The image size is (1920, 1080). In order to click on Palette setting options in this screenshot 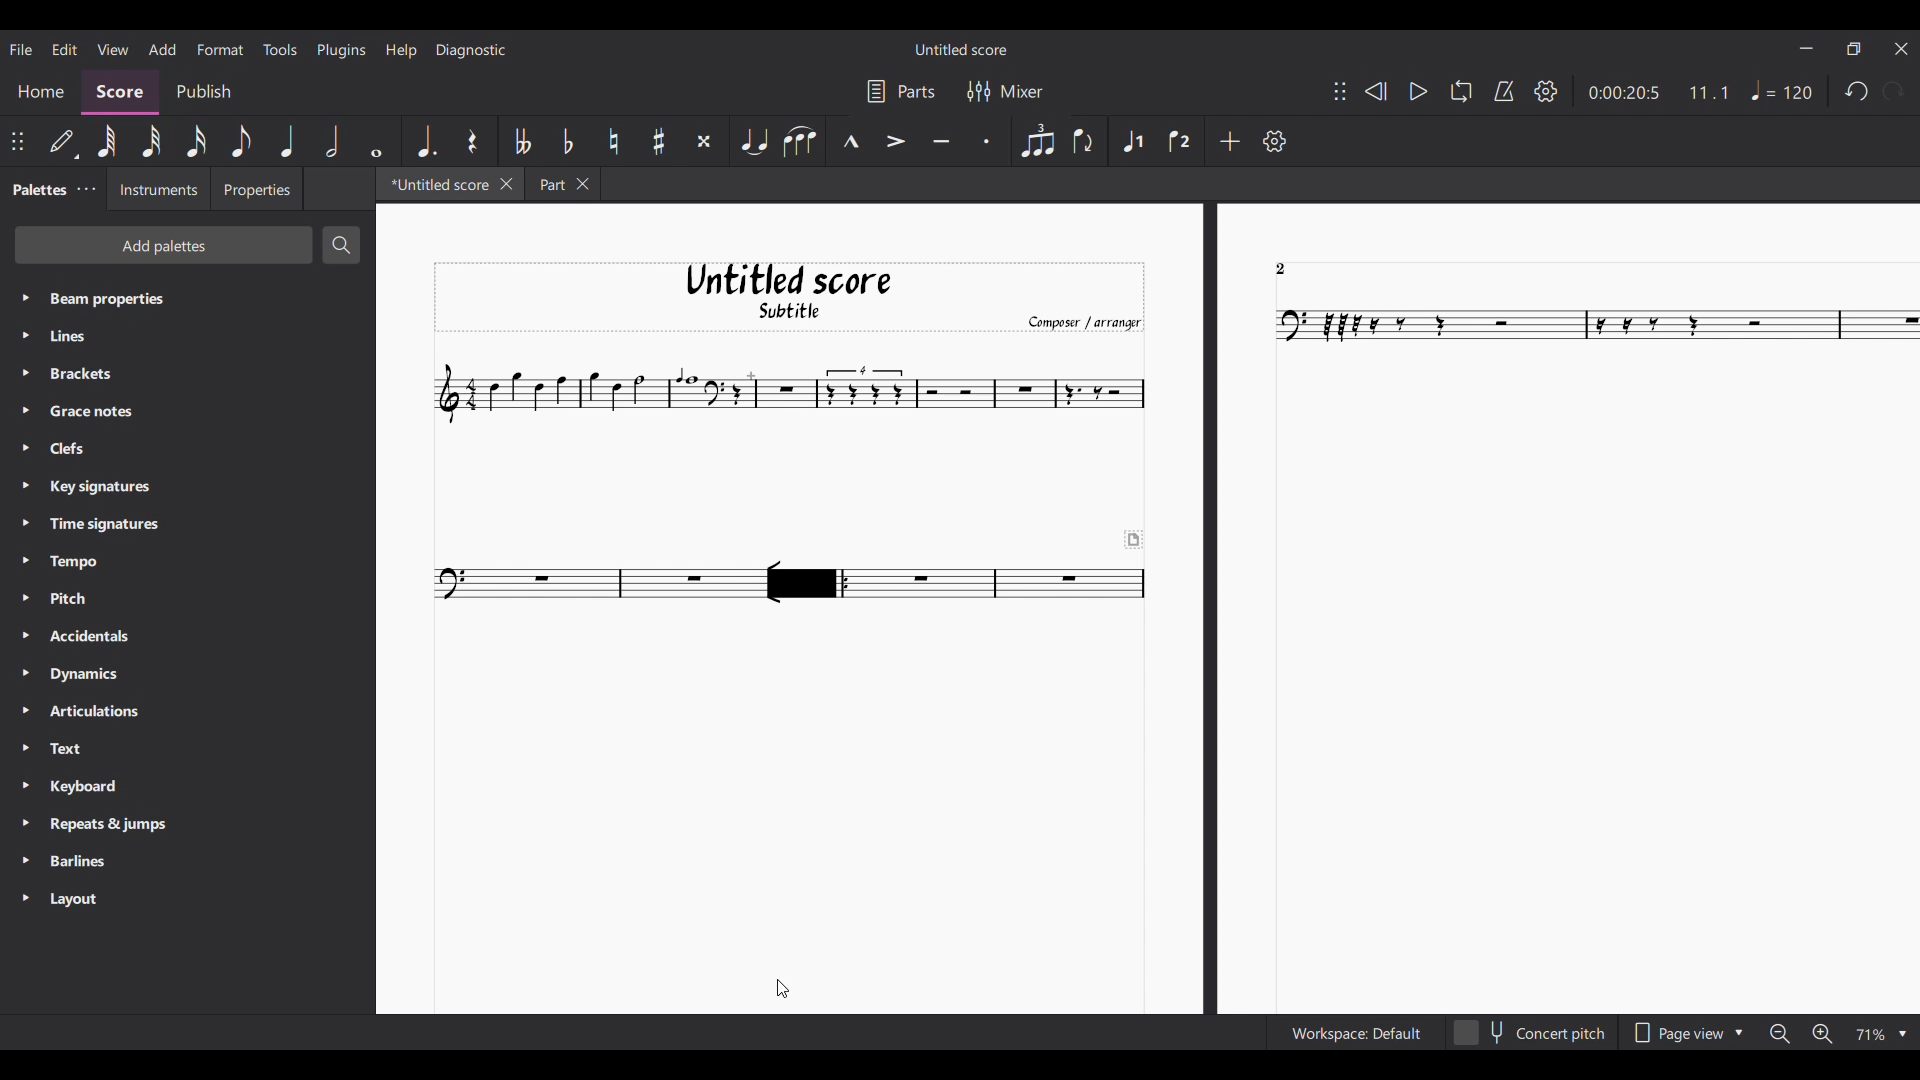, I will do `click(203, 600)`.